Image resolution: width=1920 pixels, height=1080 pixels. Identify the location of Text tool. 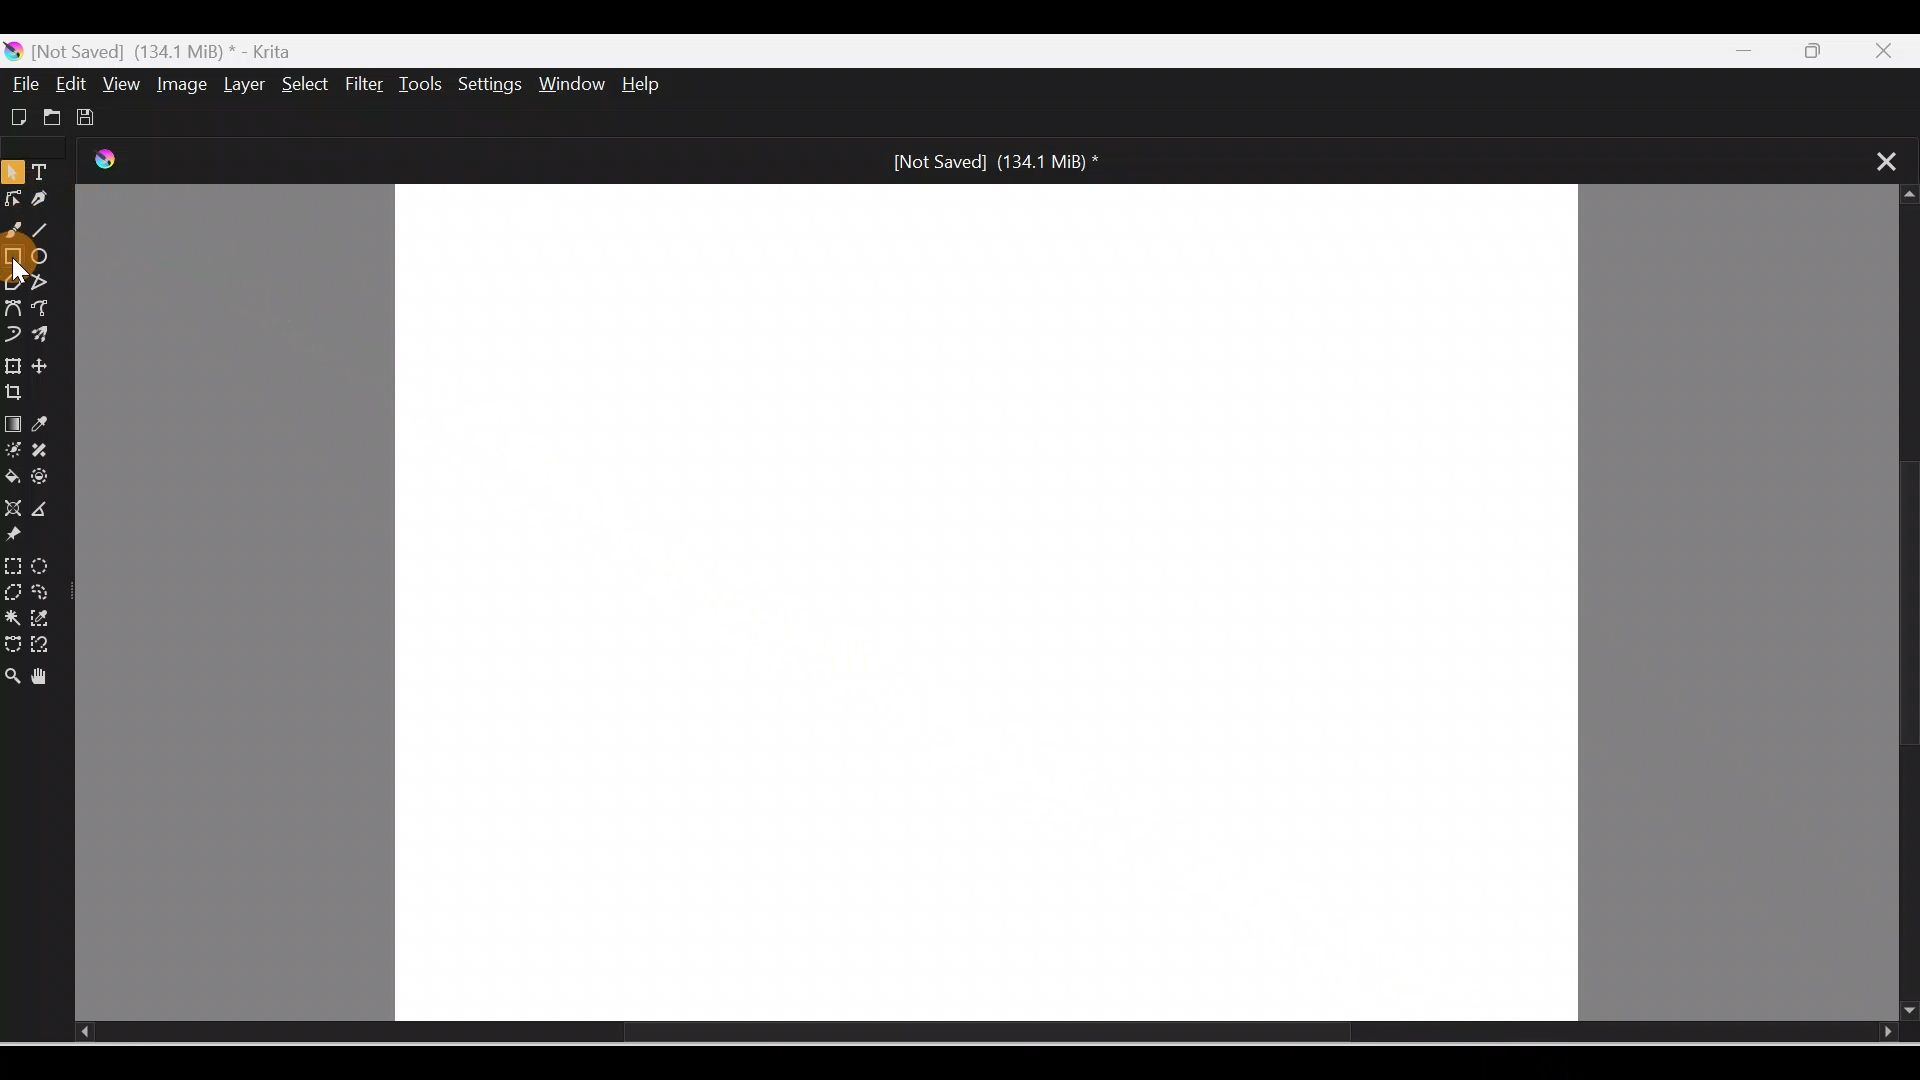
(44, 174).